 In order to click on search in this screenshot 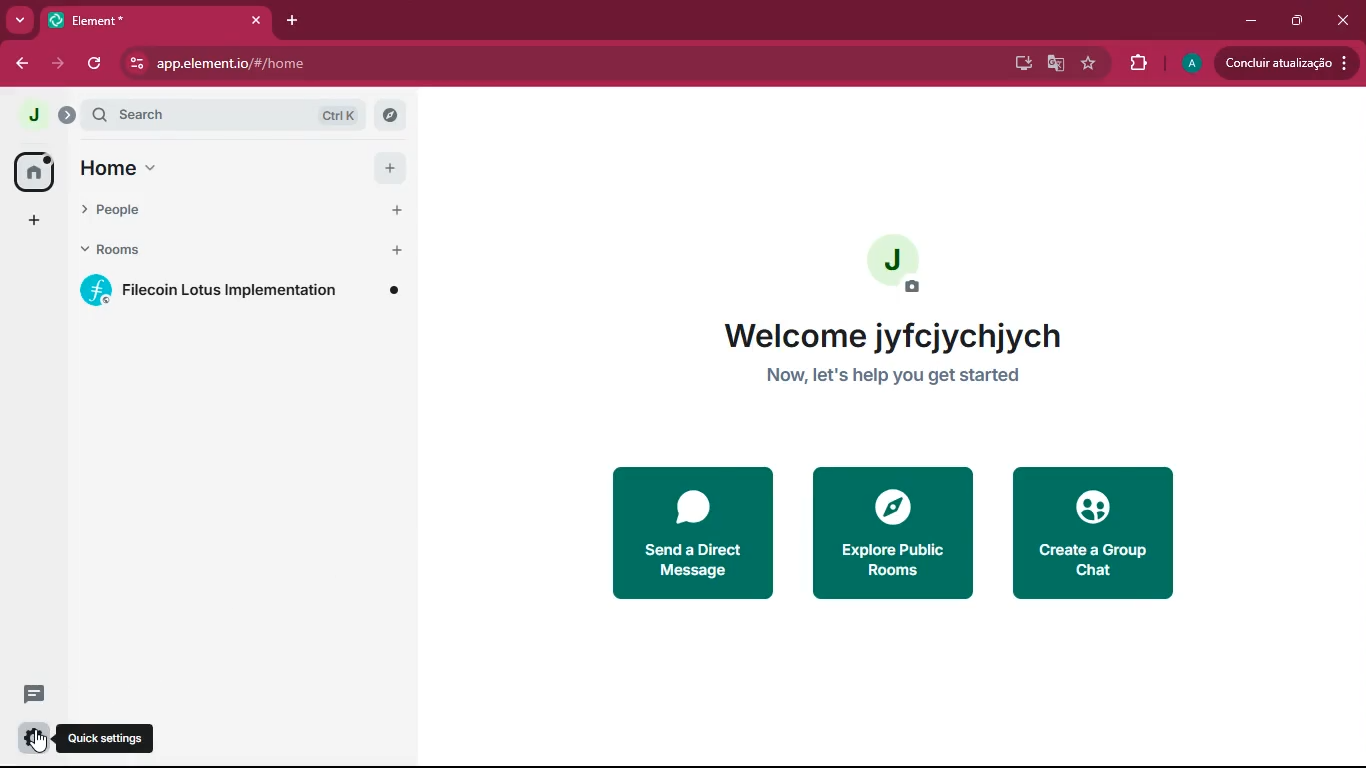, I will do `click(235, 114)`.